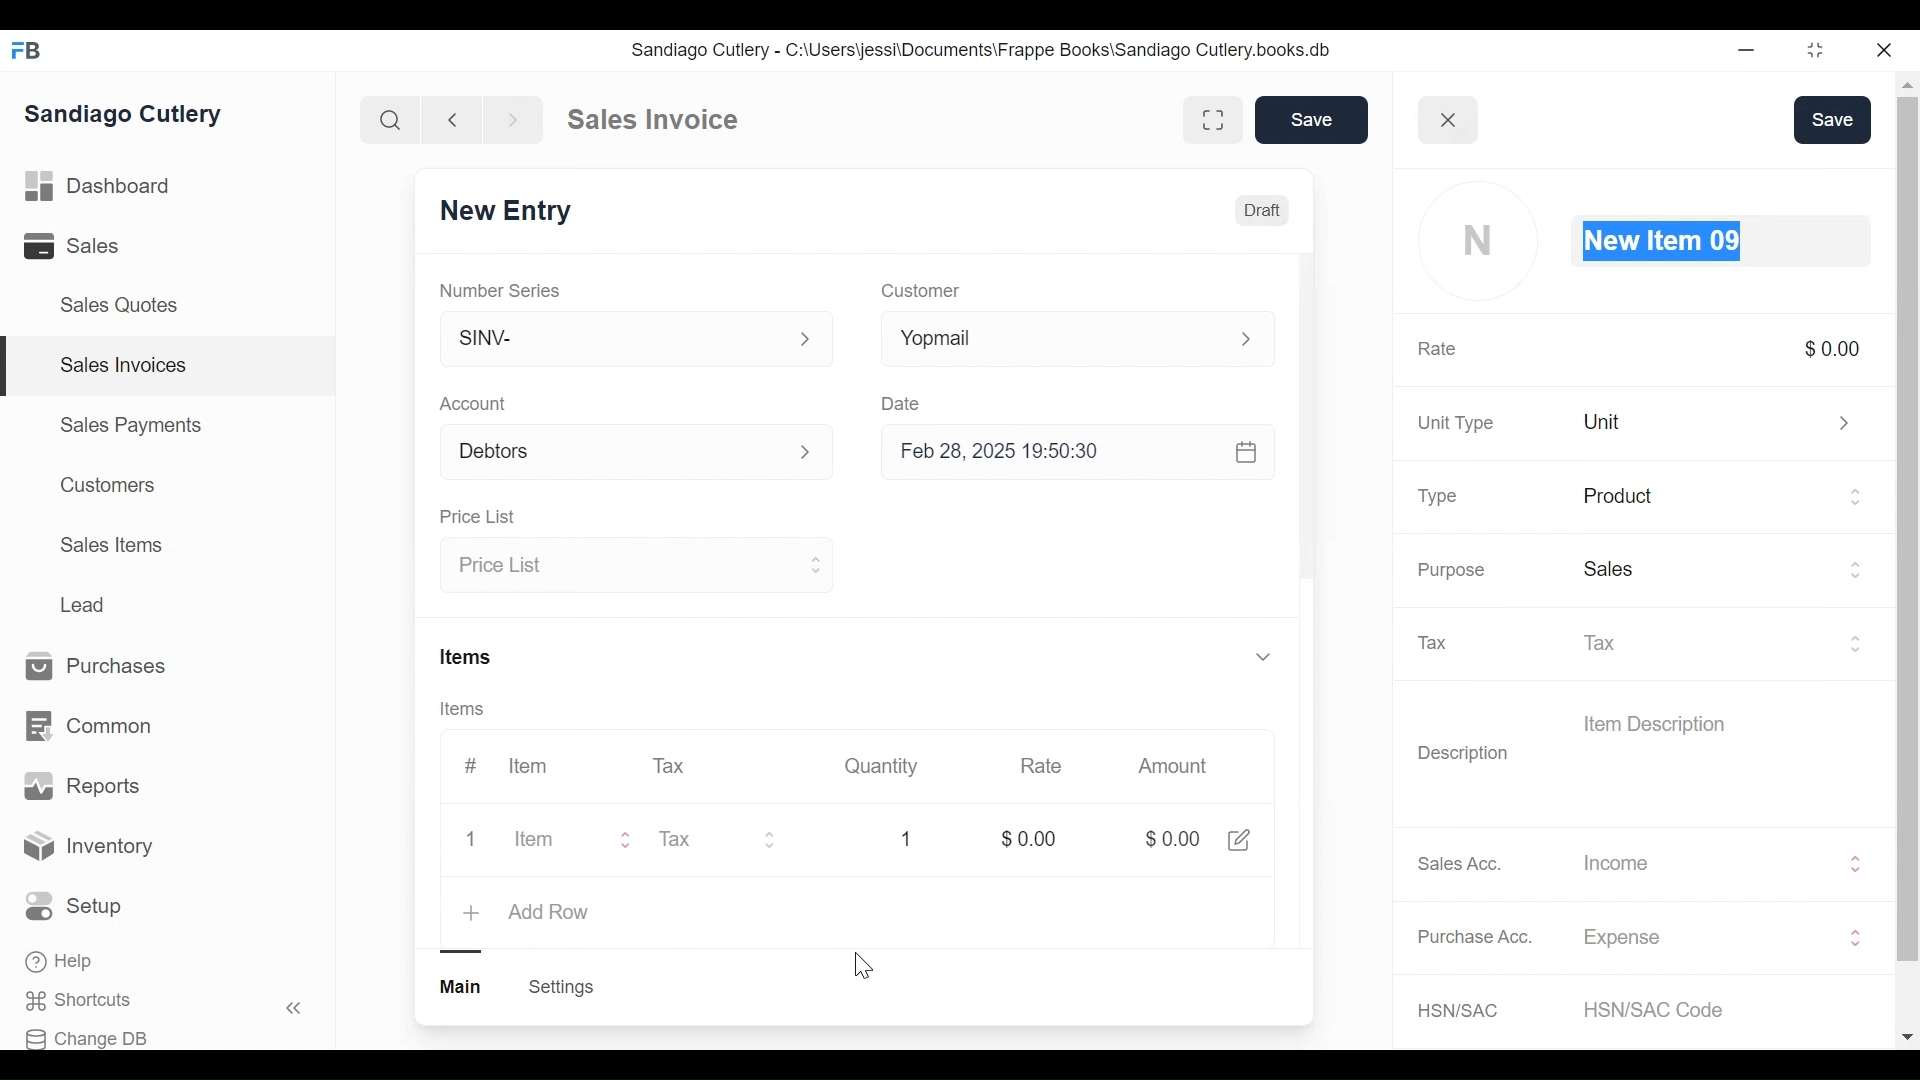 The width and height of the screenshot is (1920, 1080). What do you see at coordinates (1263, 213) in the screenshot?
I see `Draft` at bounding box center [1263, 213].